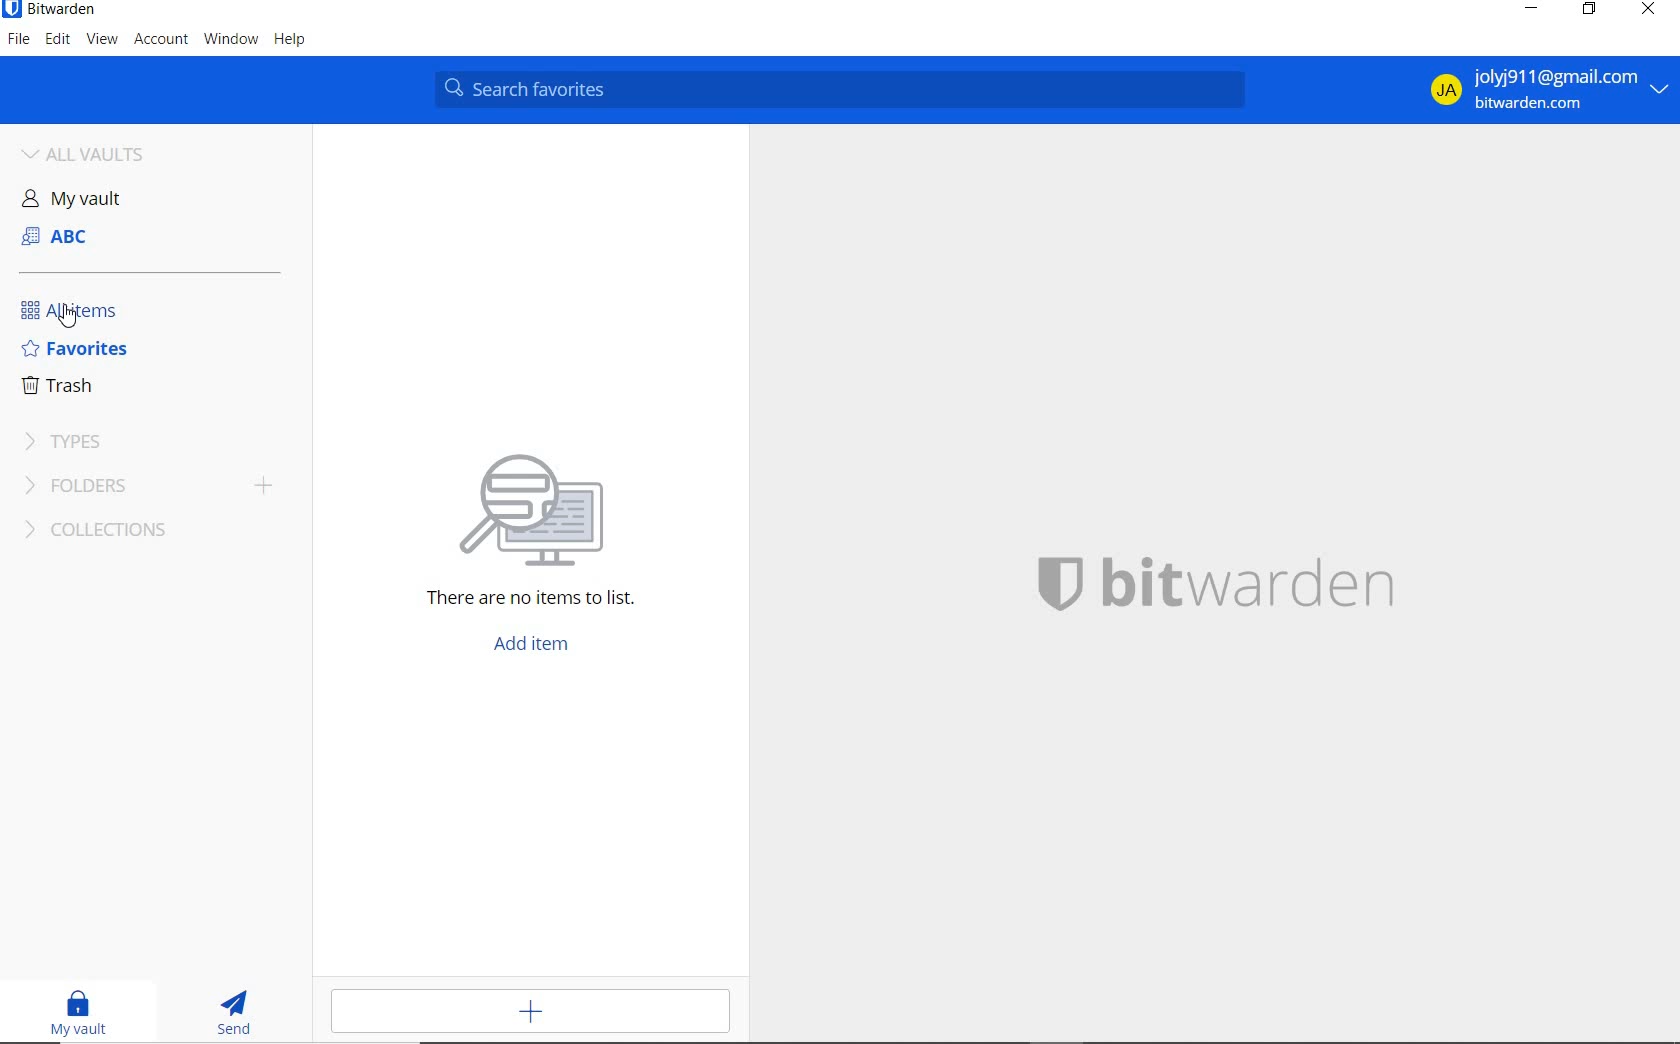  What do you see at coordinates (98, 233) in the screenshot?
I see `SHARED VAULT: ABC` at bounding box center [98, 233].